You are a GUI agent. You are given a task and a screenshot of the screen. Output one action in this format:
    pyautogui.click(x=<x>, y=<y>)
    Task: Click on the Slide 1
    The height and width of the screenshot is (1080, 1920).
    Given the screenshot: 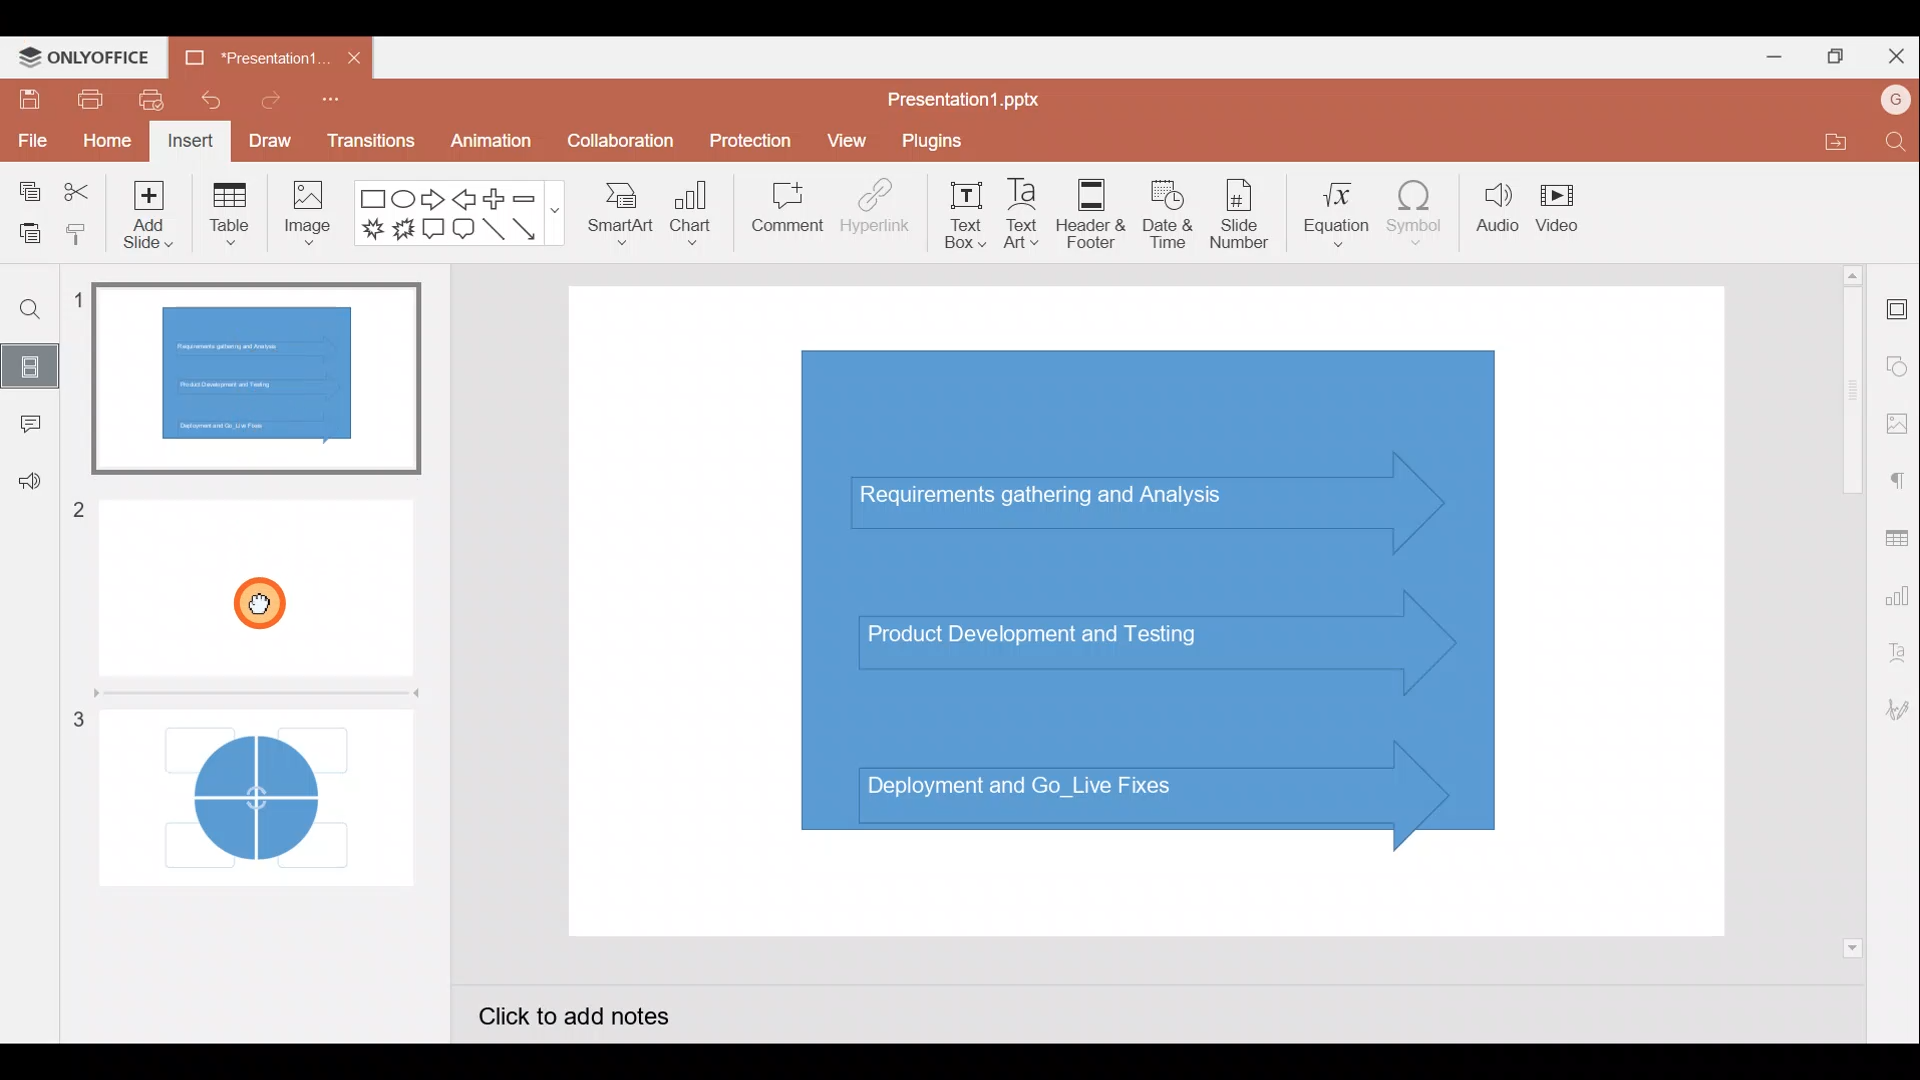 What is the action you would take?
    pyautogui.click(x=265, y=380)
    